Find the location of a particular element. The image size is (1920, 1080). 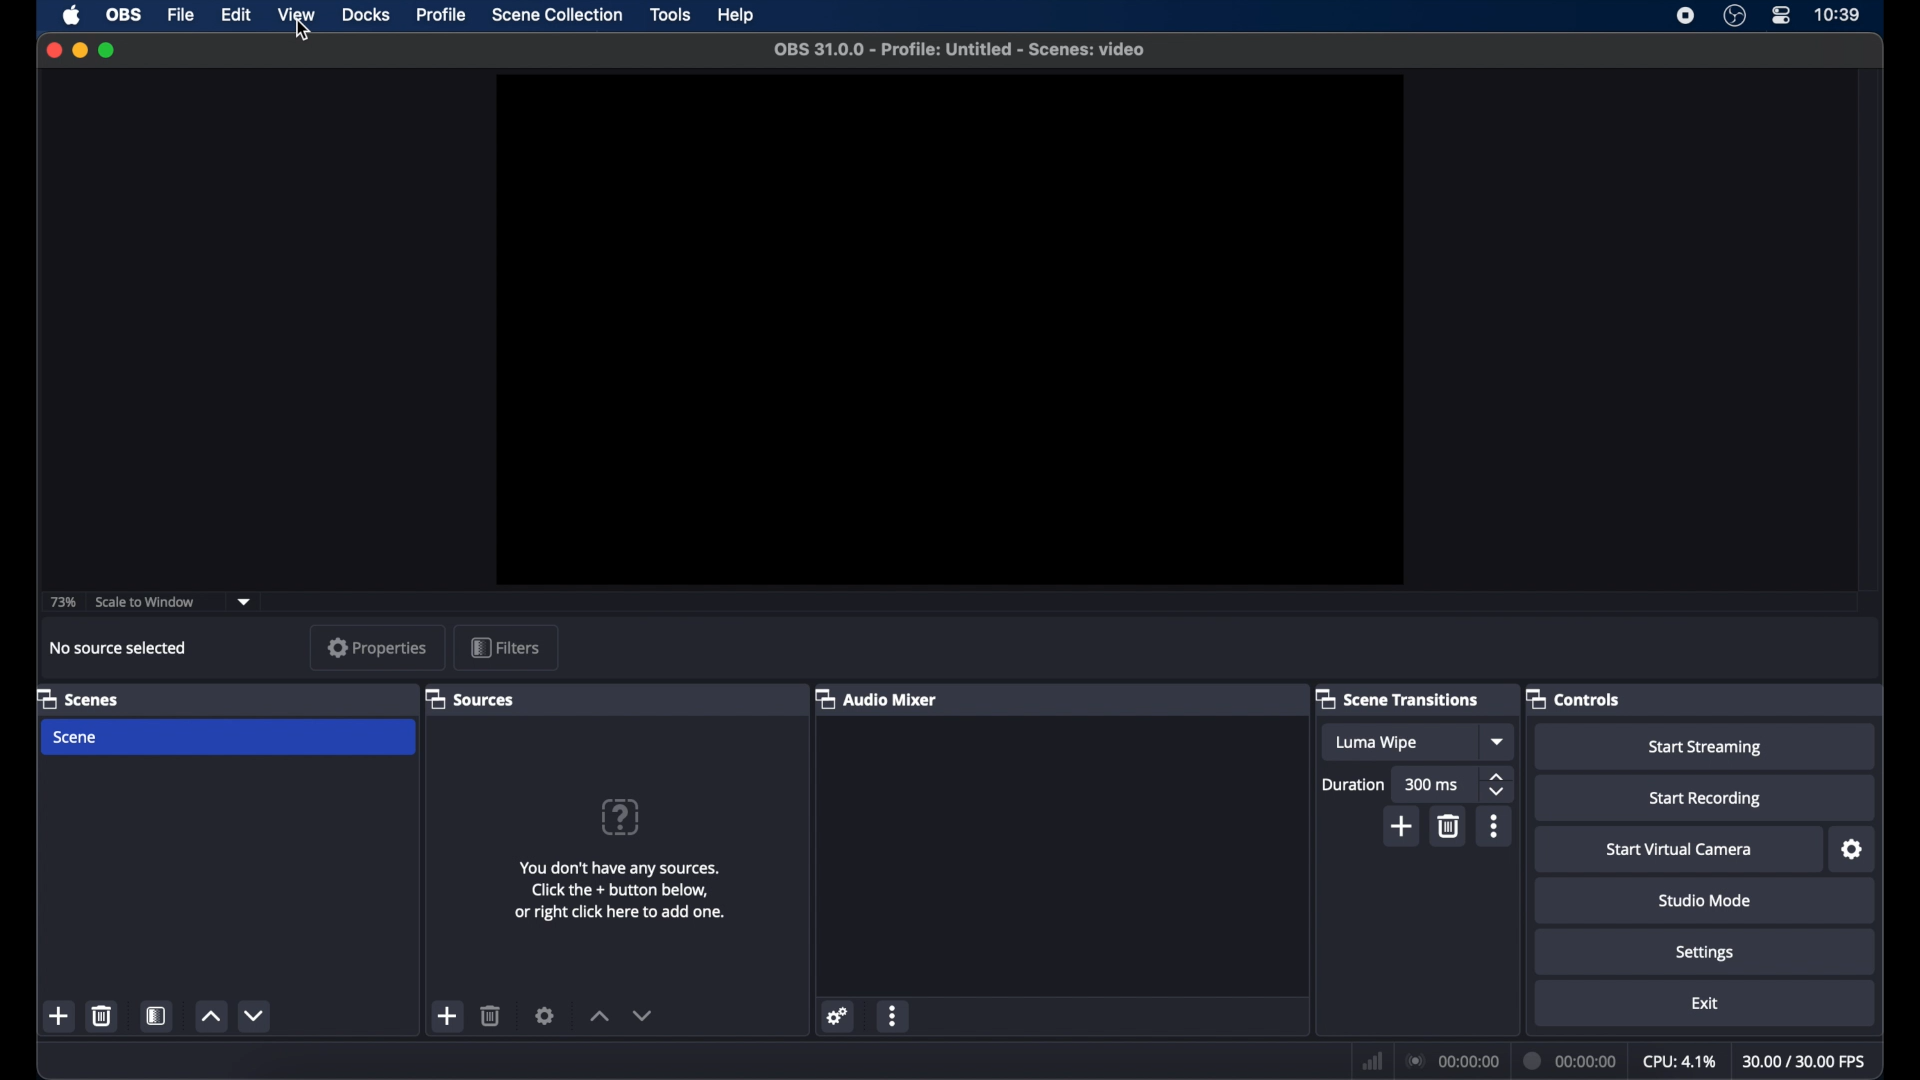

help is located at coordinates (734, 16).